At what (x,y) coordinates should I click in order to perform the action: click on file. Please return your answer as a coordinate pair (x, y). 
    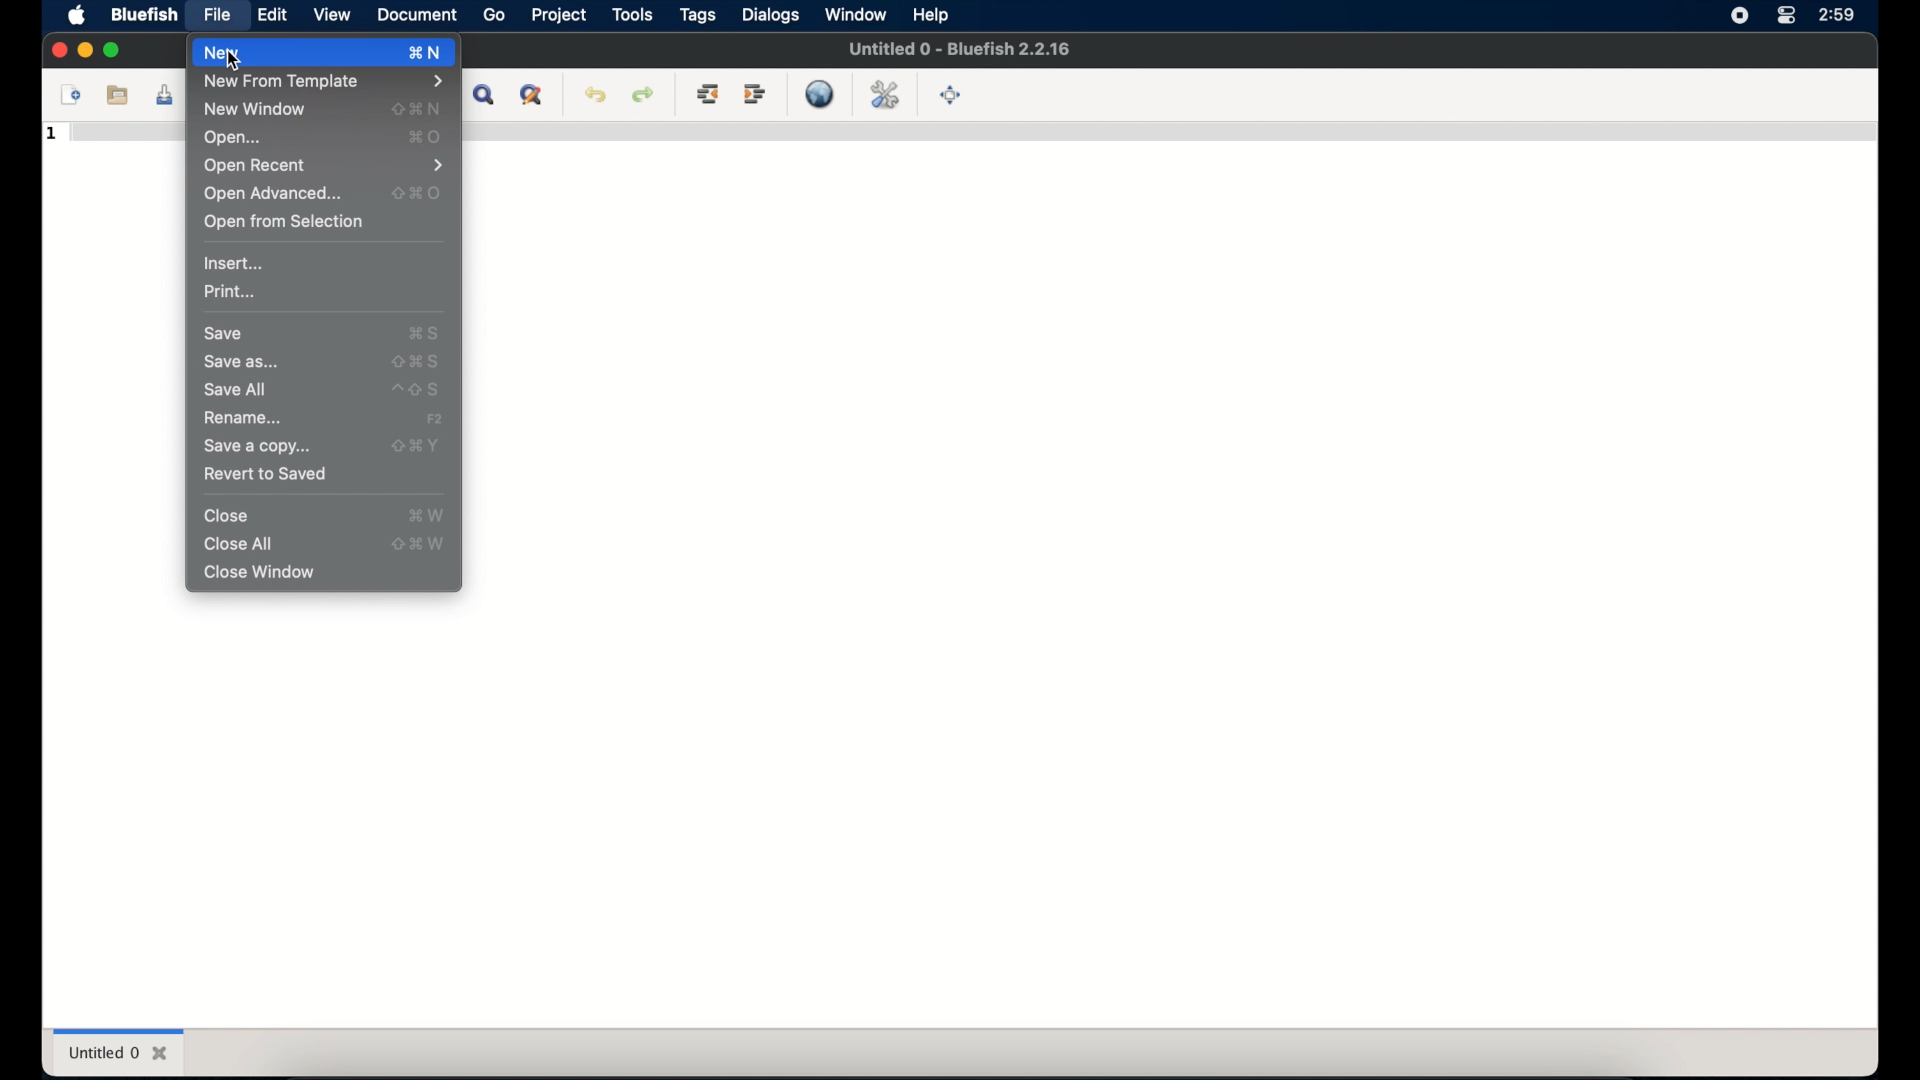
    Looking at the image, I should click on (217, 17).